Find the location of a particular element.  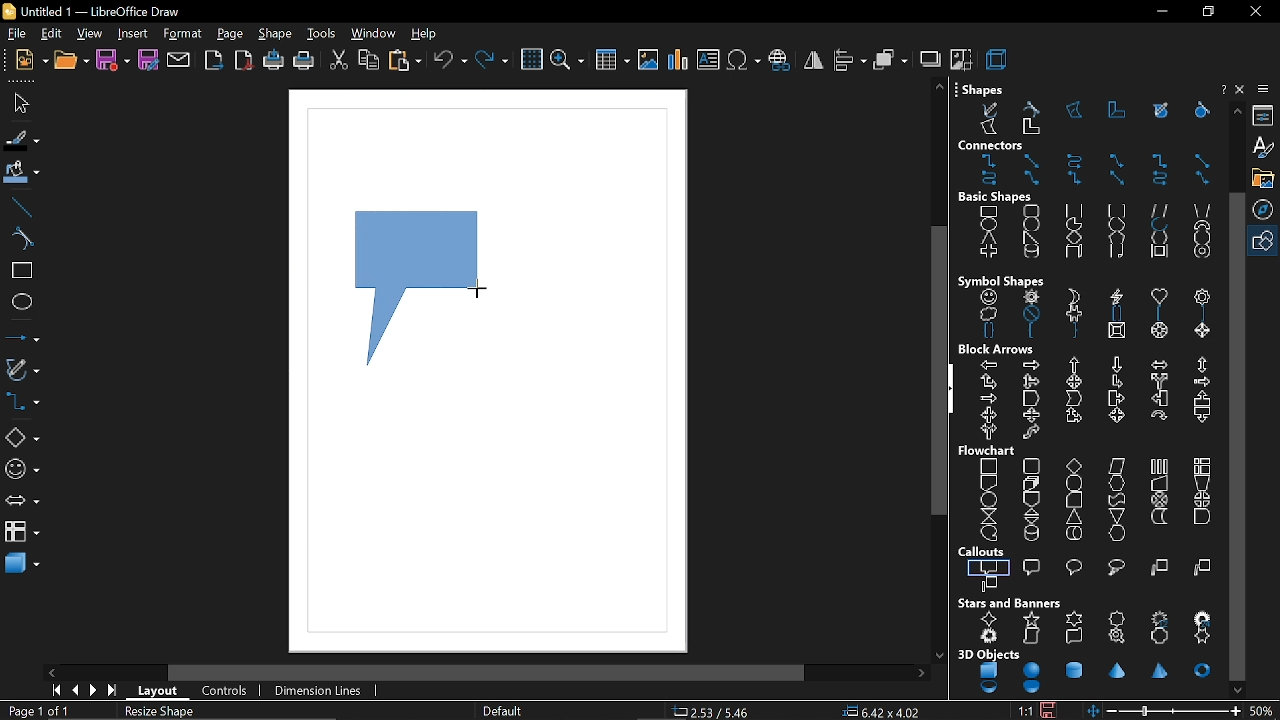

parallelogram is located at coordinates (1160, 210).